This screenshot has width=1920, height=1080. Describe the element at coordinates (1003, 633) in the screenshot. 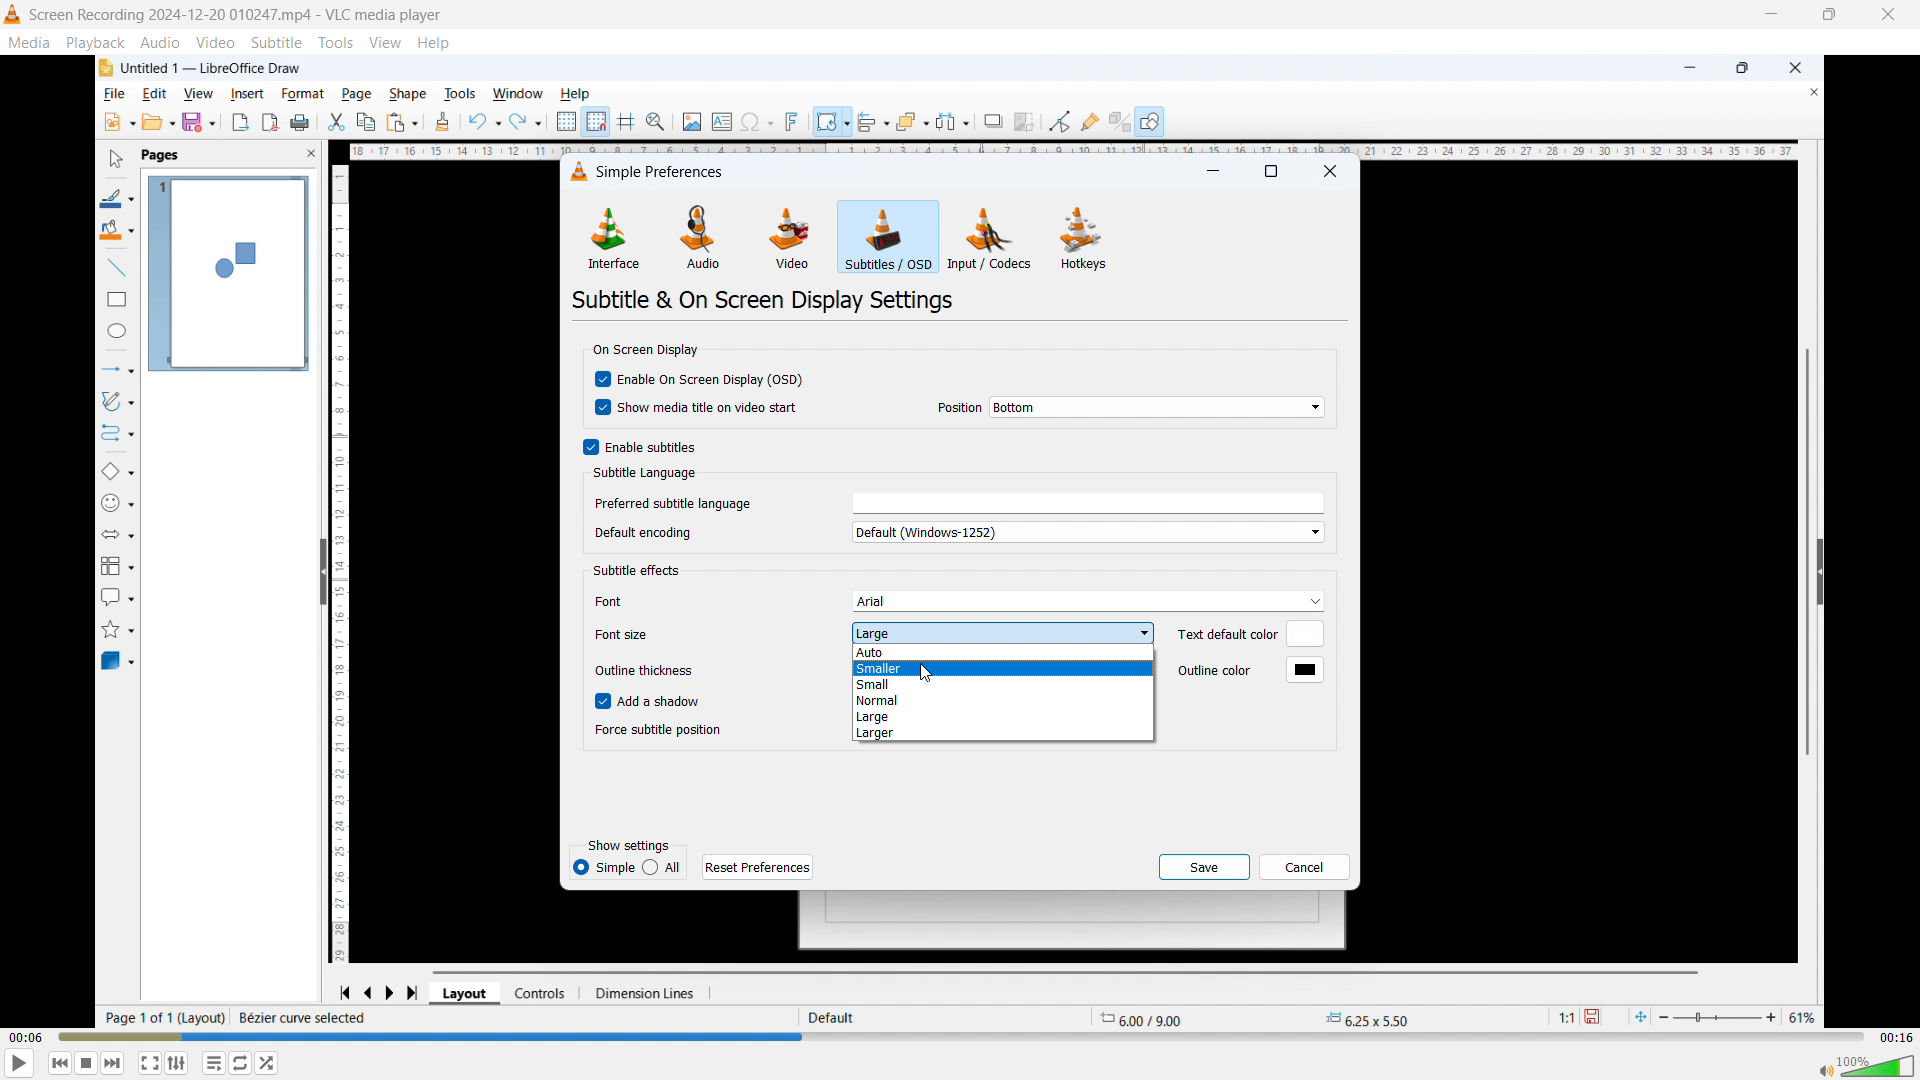

I see `Set subtitle font size ` at that location.